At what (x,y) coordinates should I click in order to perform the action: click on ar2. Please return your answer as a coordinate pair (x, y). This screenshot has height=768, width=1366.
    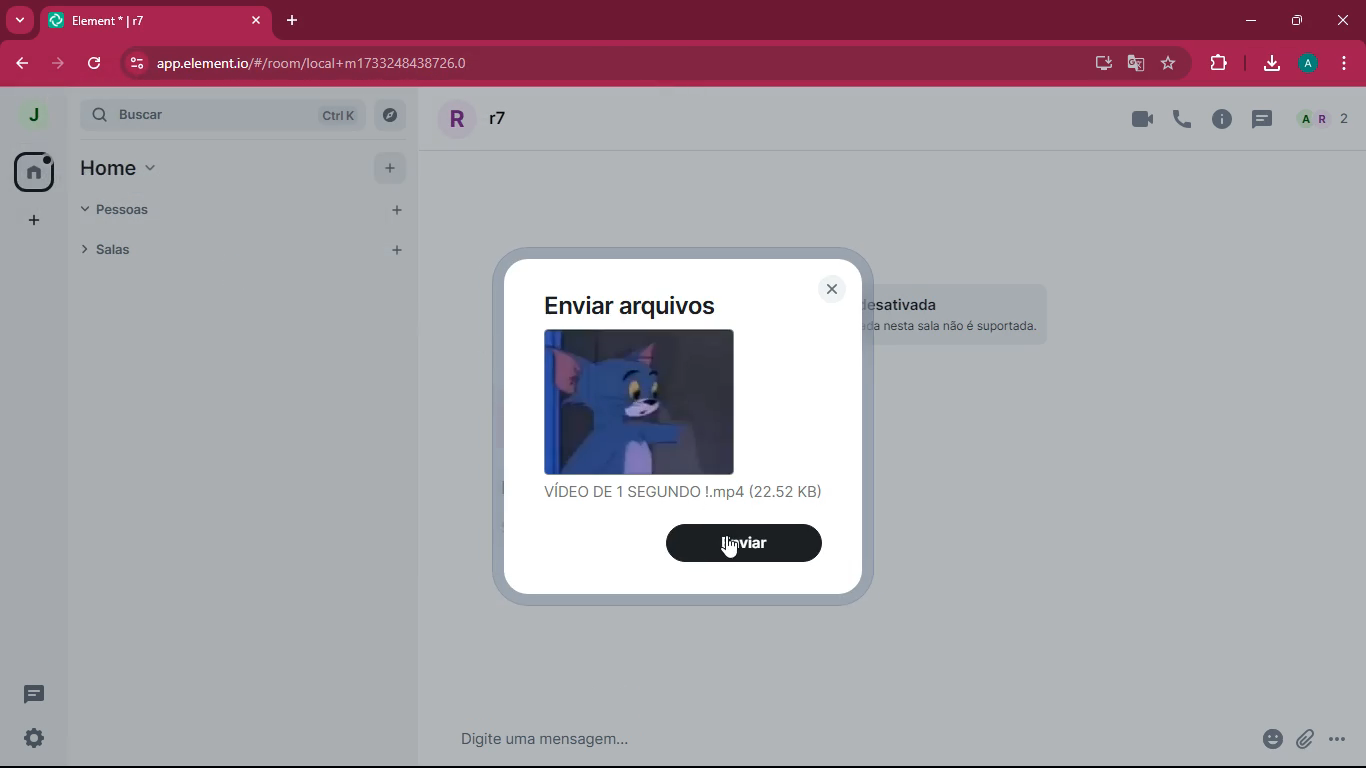
    Looking at the image, I should click on (1322, 120).